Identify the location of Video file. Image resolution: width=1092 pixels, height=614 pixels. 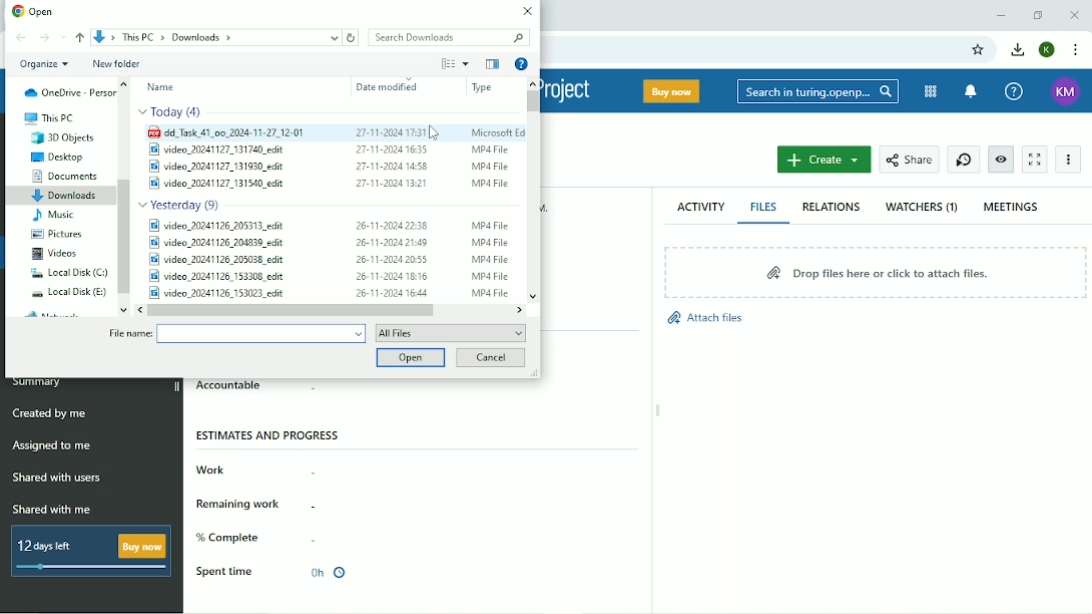
(330, 224).